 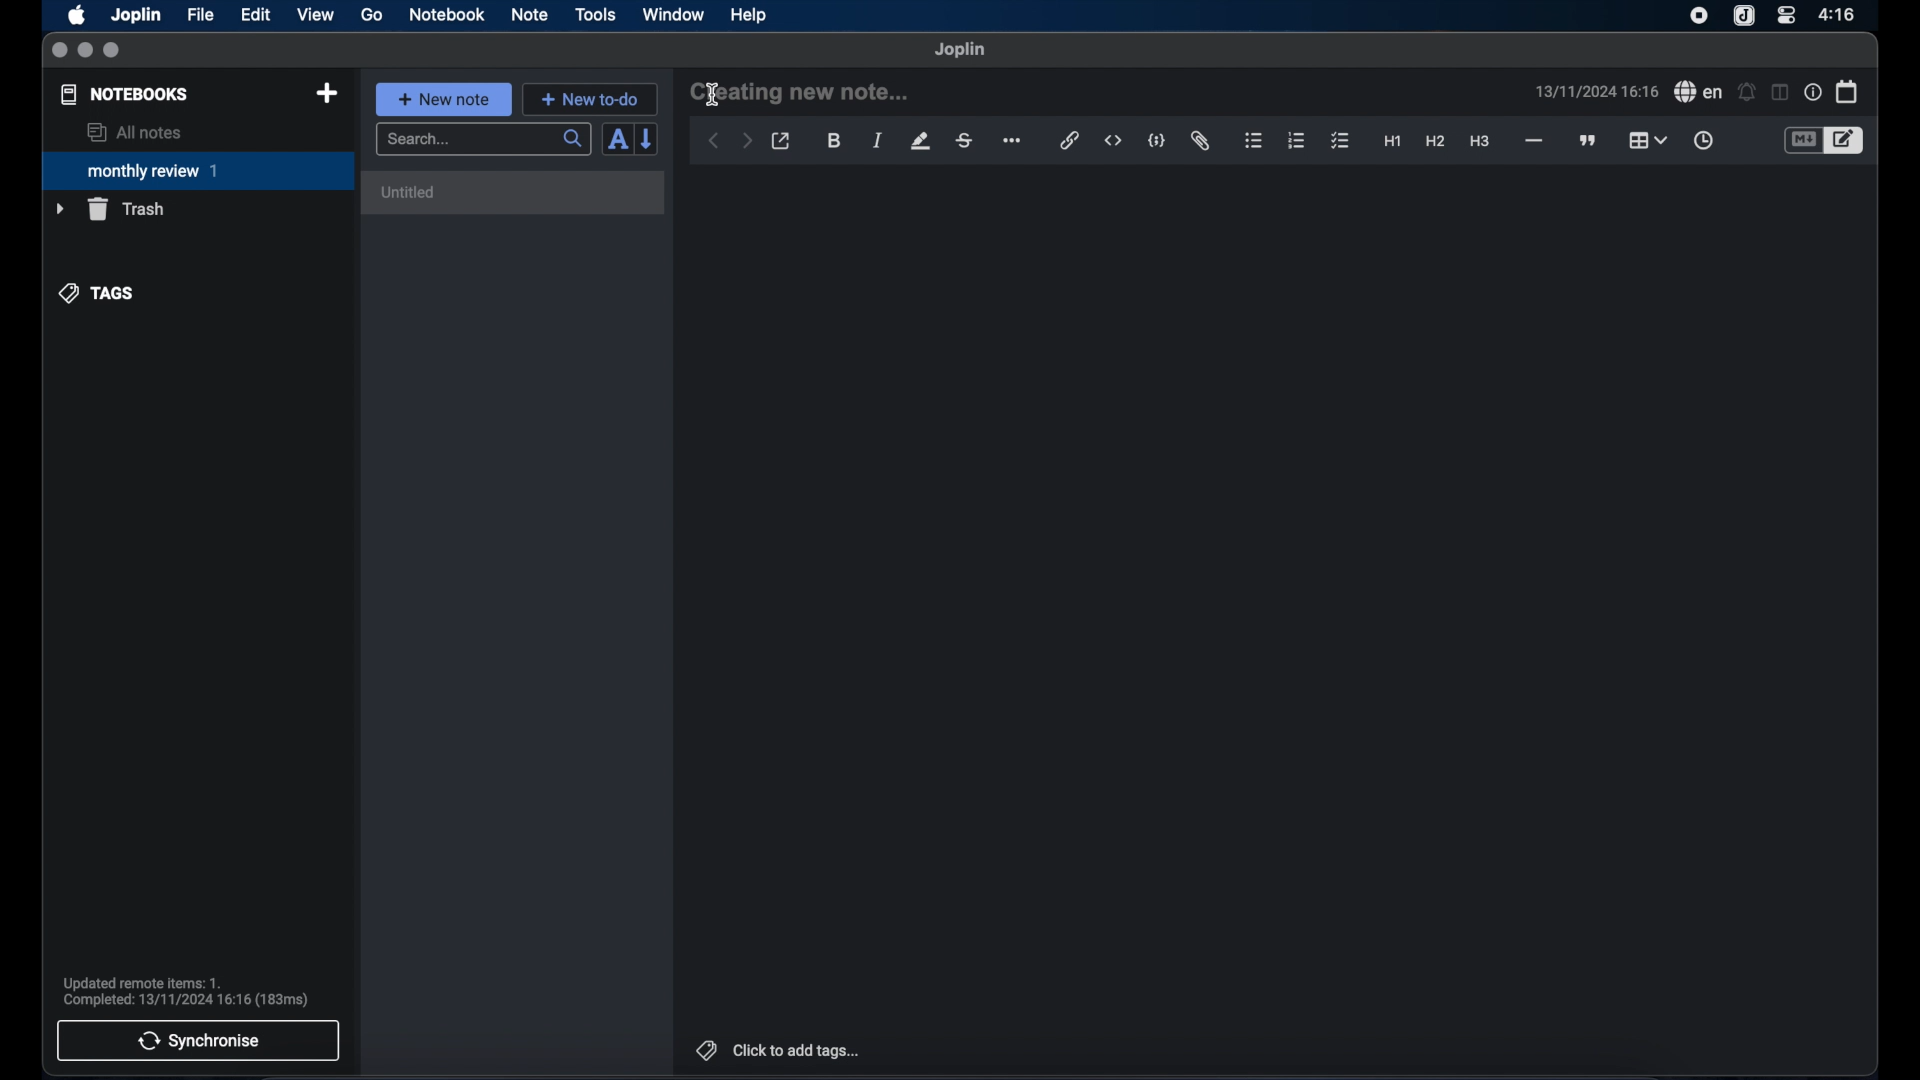 I want to click on toggle editor, so click(x=1802, y=141).